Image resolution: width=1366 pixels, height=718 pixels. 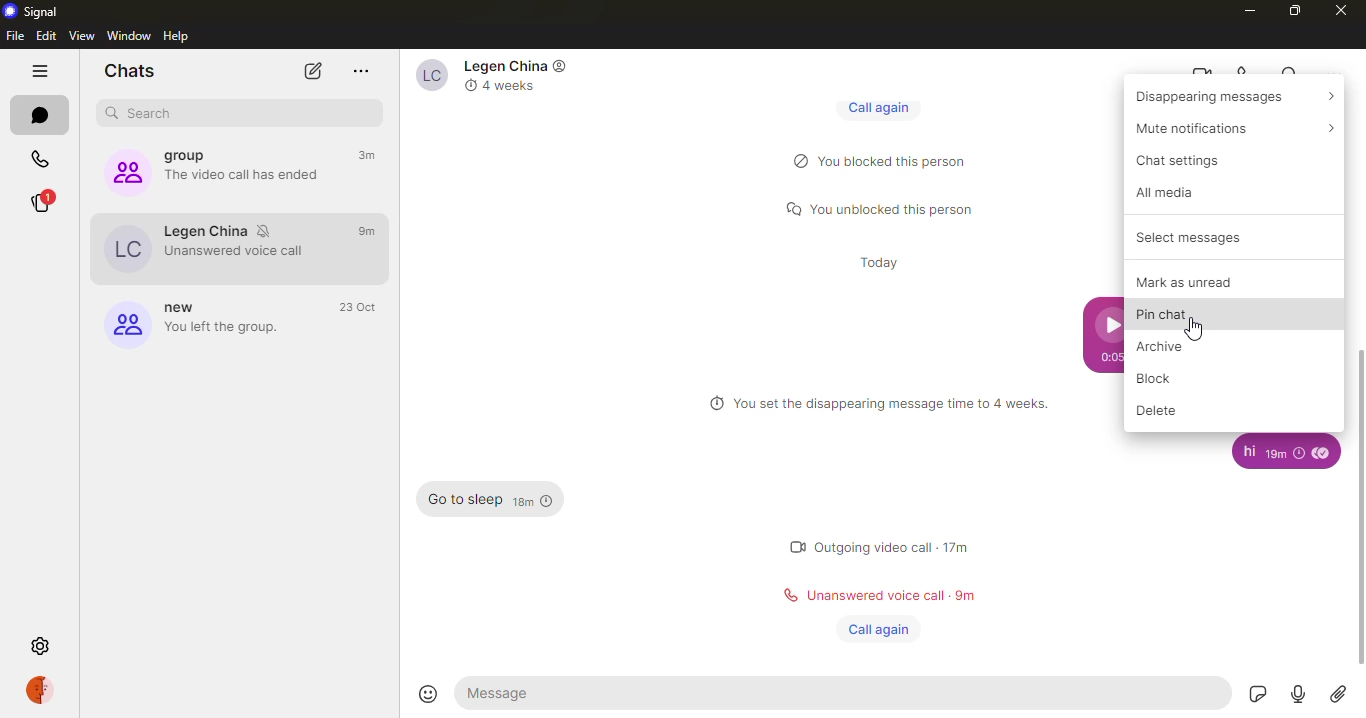 What do you see at coordinates (873, 107) in the screenshot?
I see `call again` at bounding box center [873, 107].